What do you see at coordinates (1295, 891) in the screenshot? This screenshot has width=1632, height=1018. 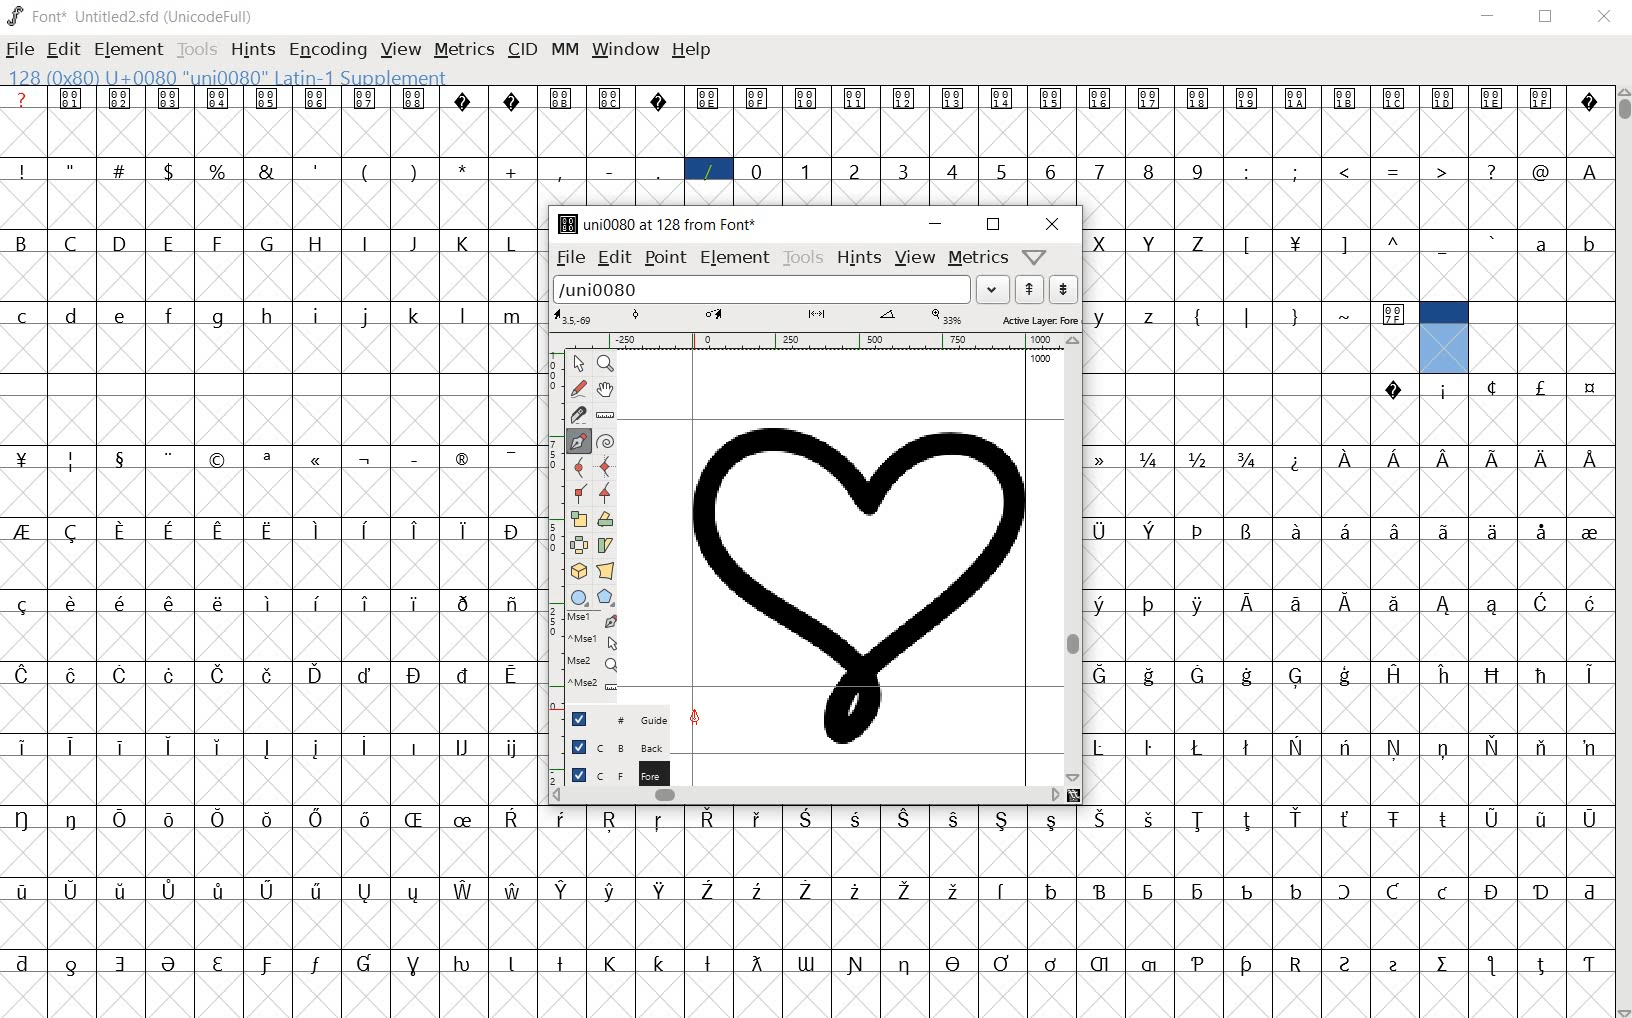 I see `glyph` at bounding box center [1295, 891].